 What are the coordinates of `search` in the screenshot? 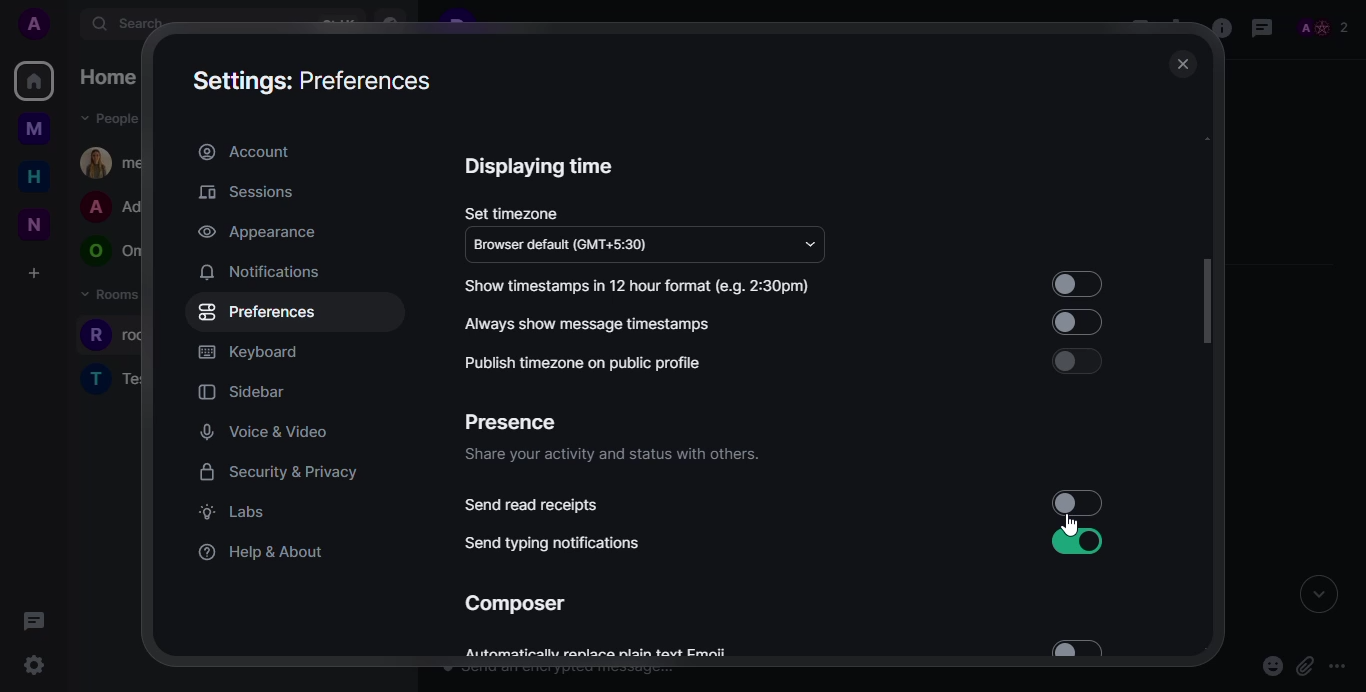 It's located at (136, 25).